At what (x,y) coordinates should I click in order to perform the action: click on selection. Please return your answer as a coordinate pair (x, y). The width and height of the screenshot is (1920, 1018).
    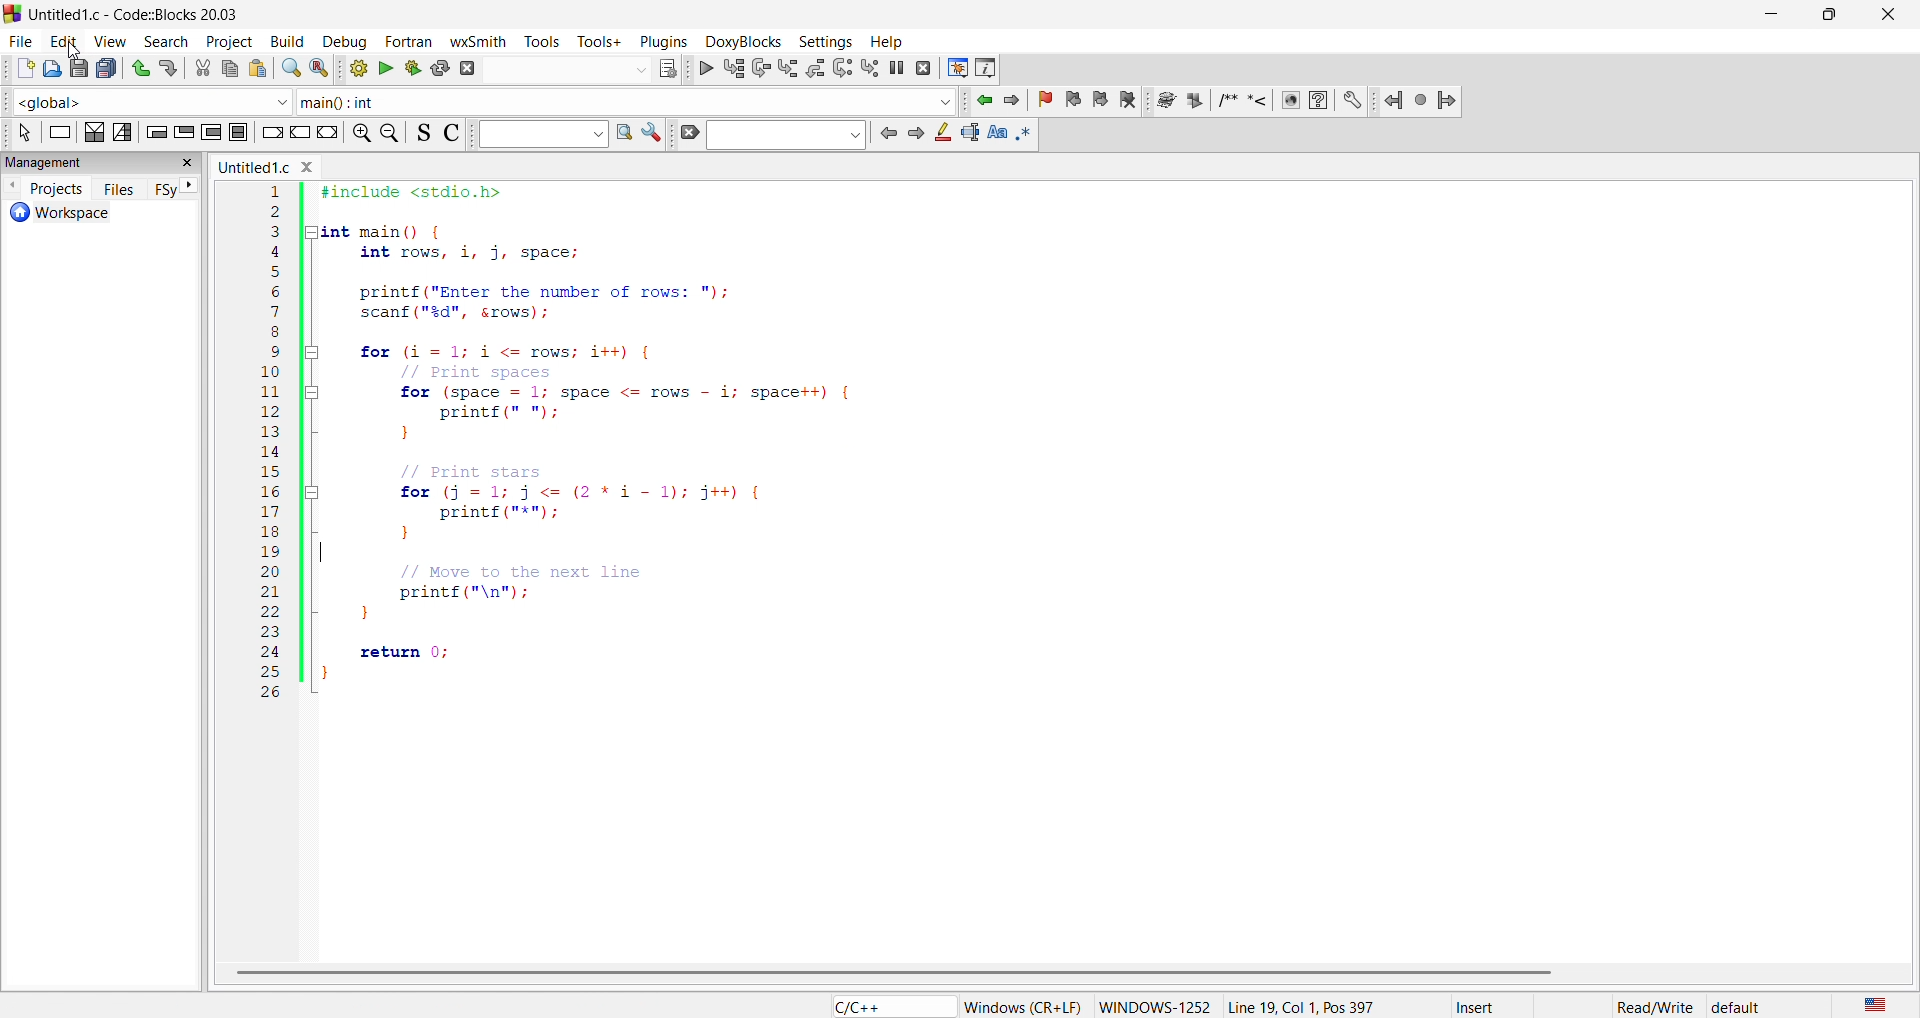
    Looking at the image, I should click on (124, 133).